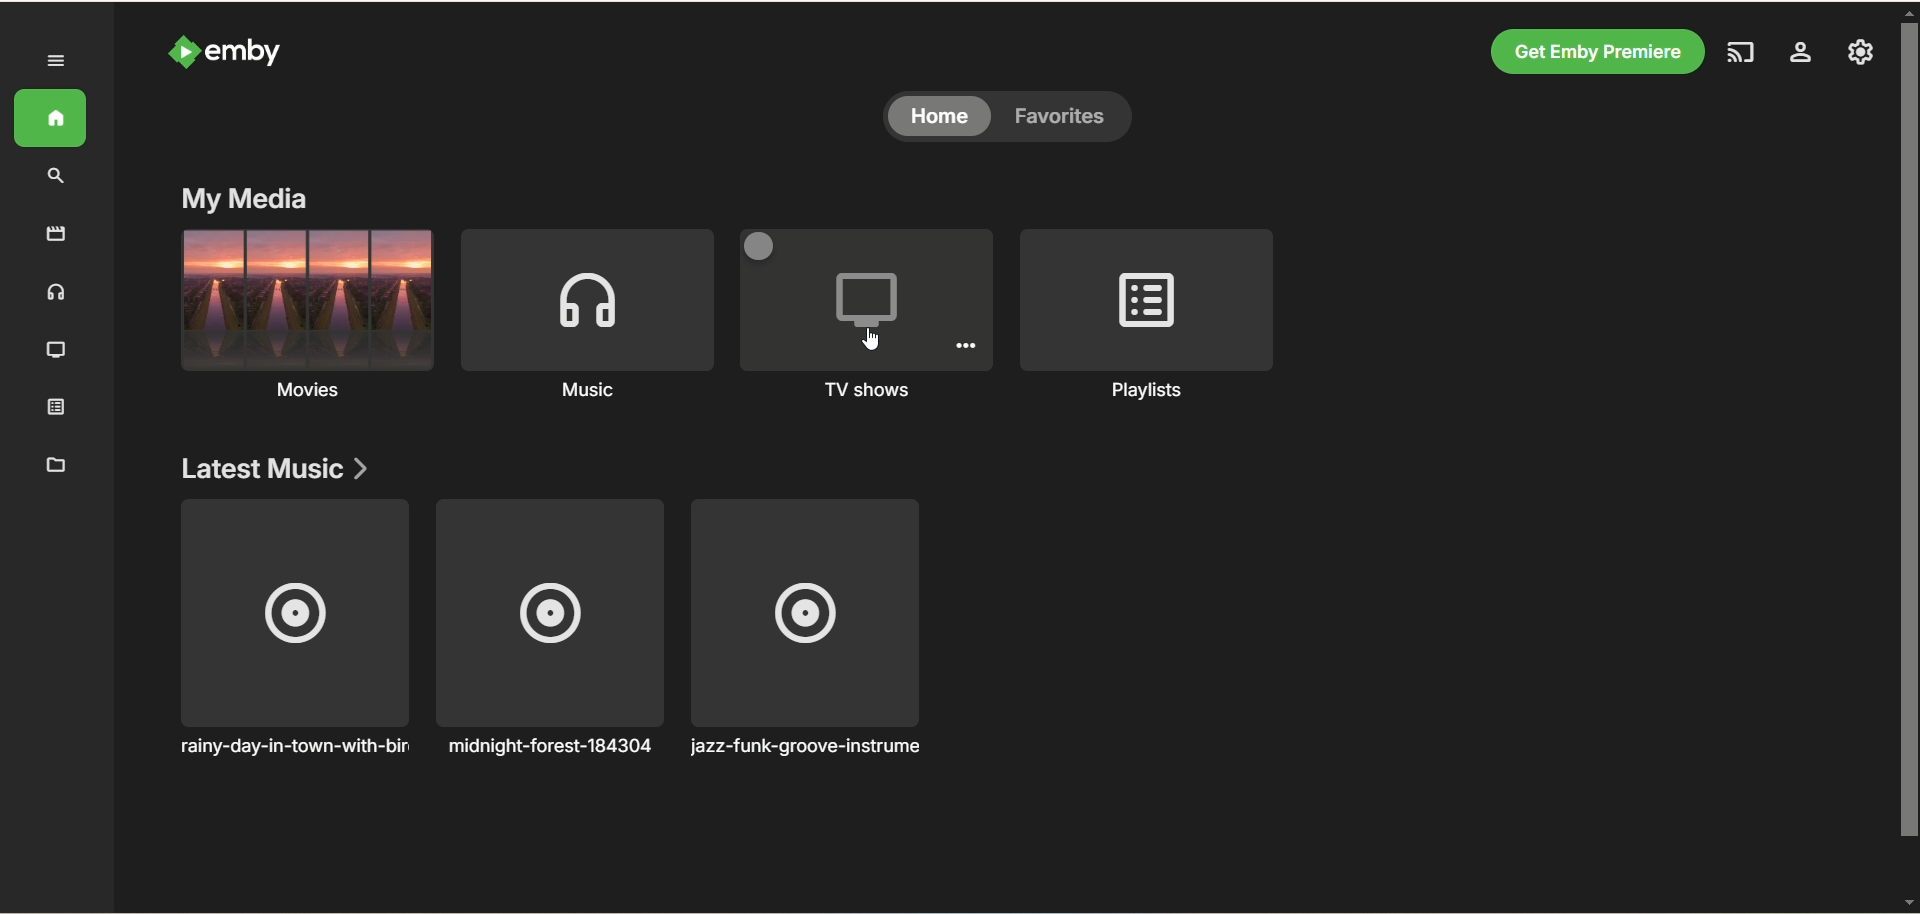  Describe the element at coordinates (1594, 52) in the screenshot. I see `get emby premiere` at that location.